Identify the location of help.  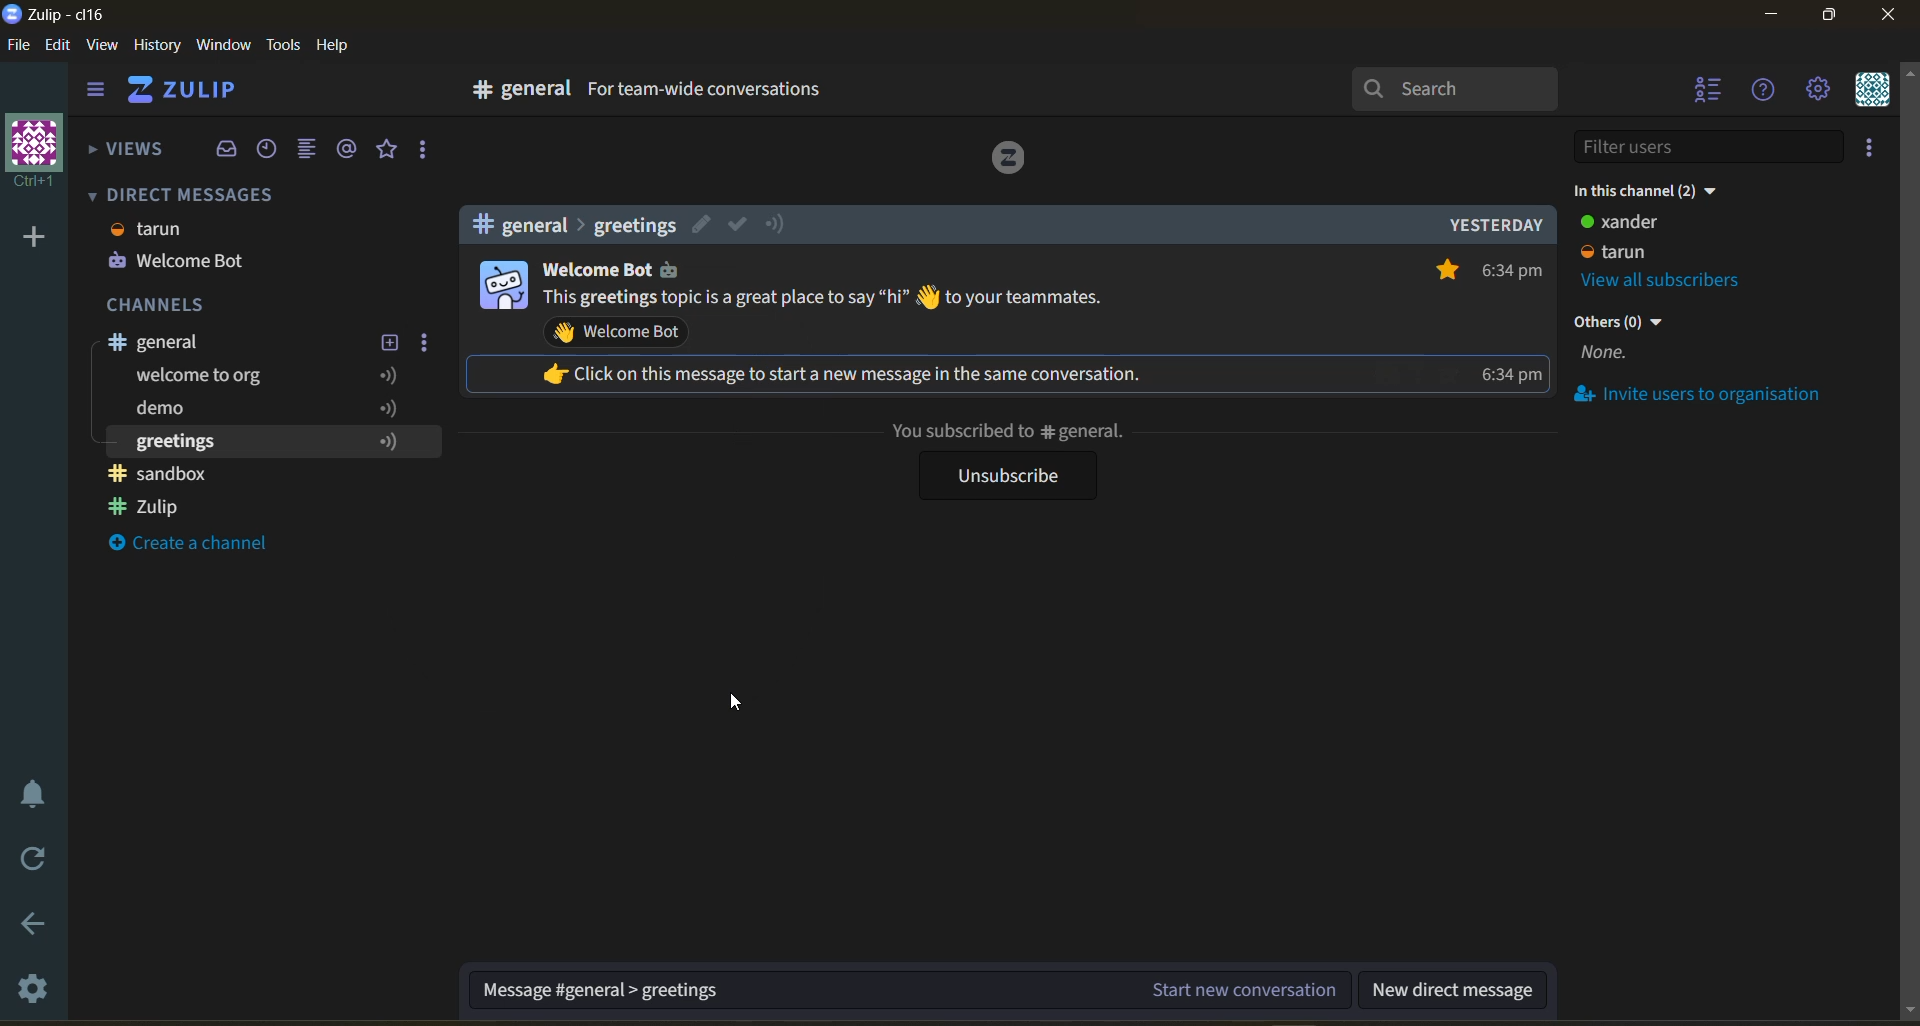
(339, 48).